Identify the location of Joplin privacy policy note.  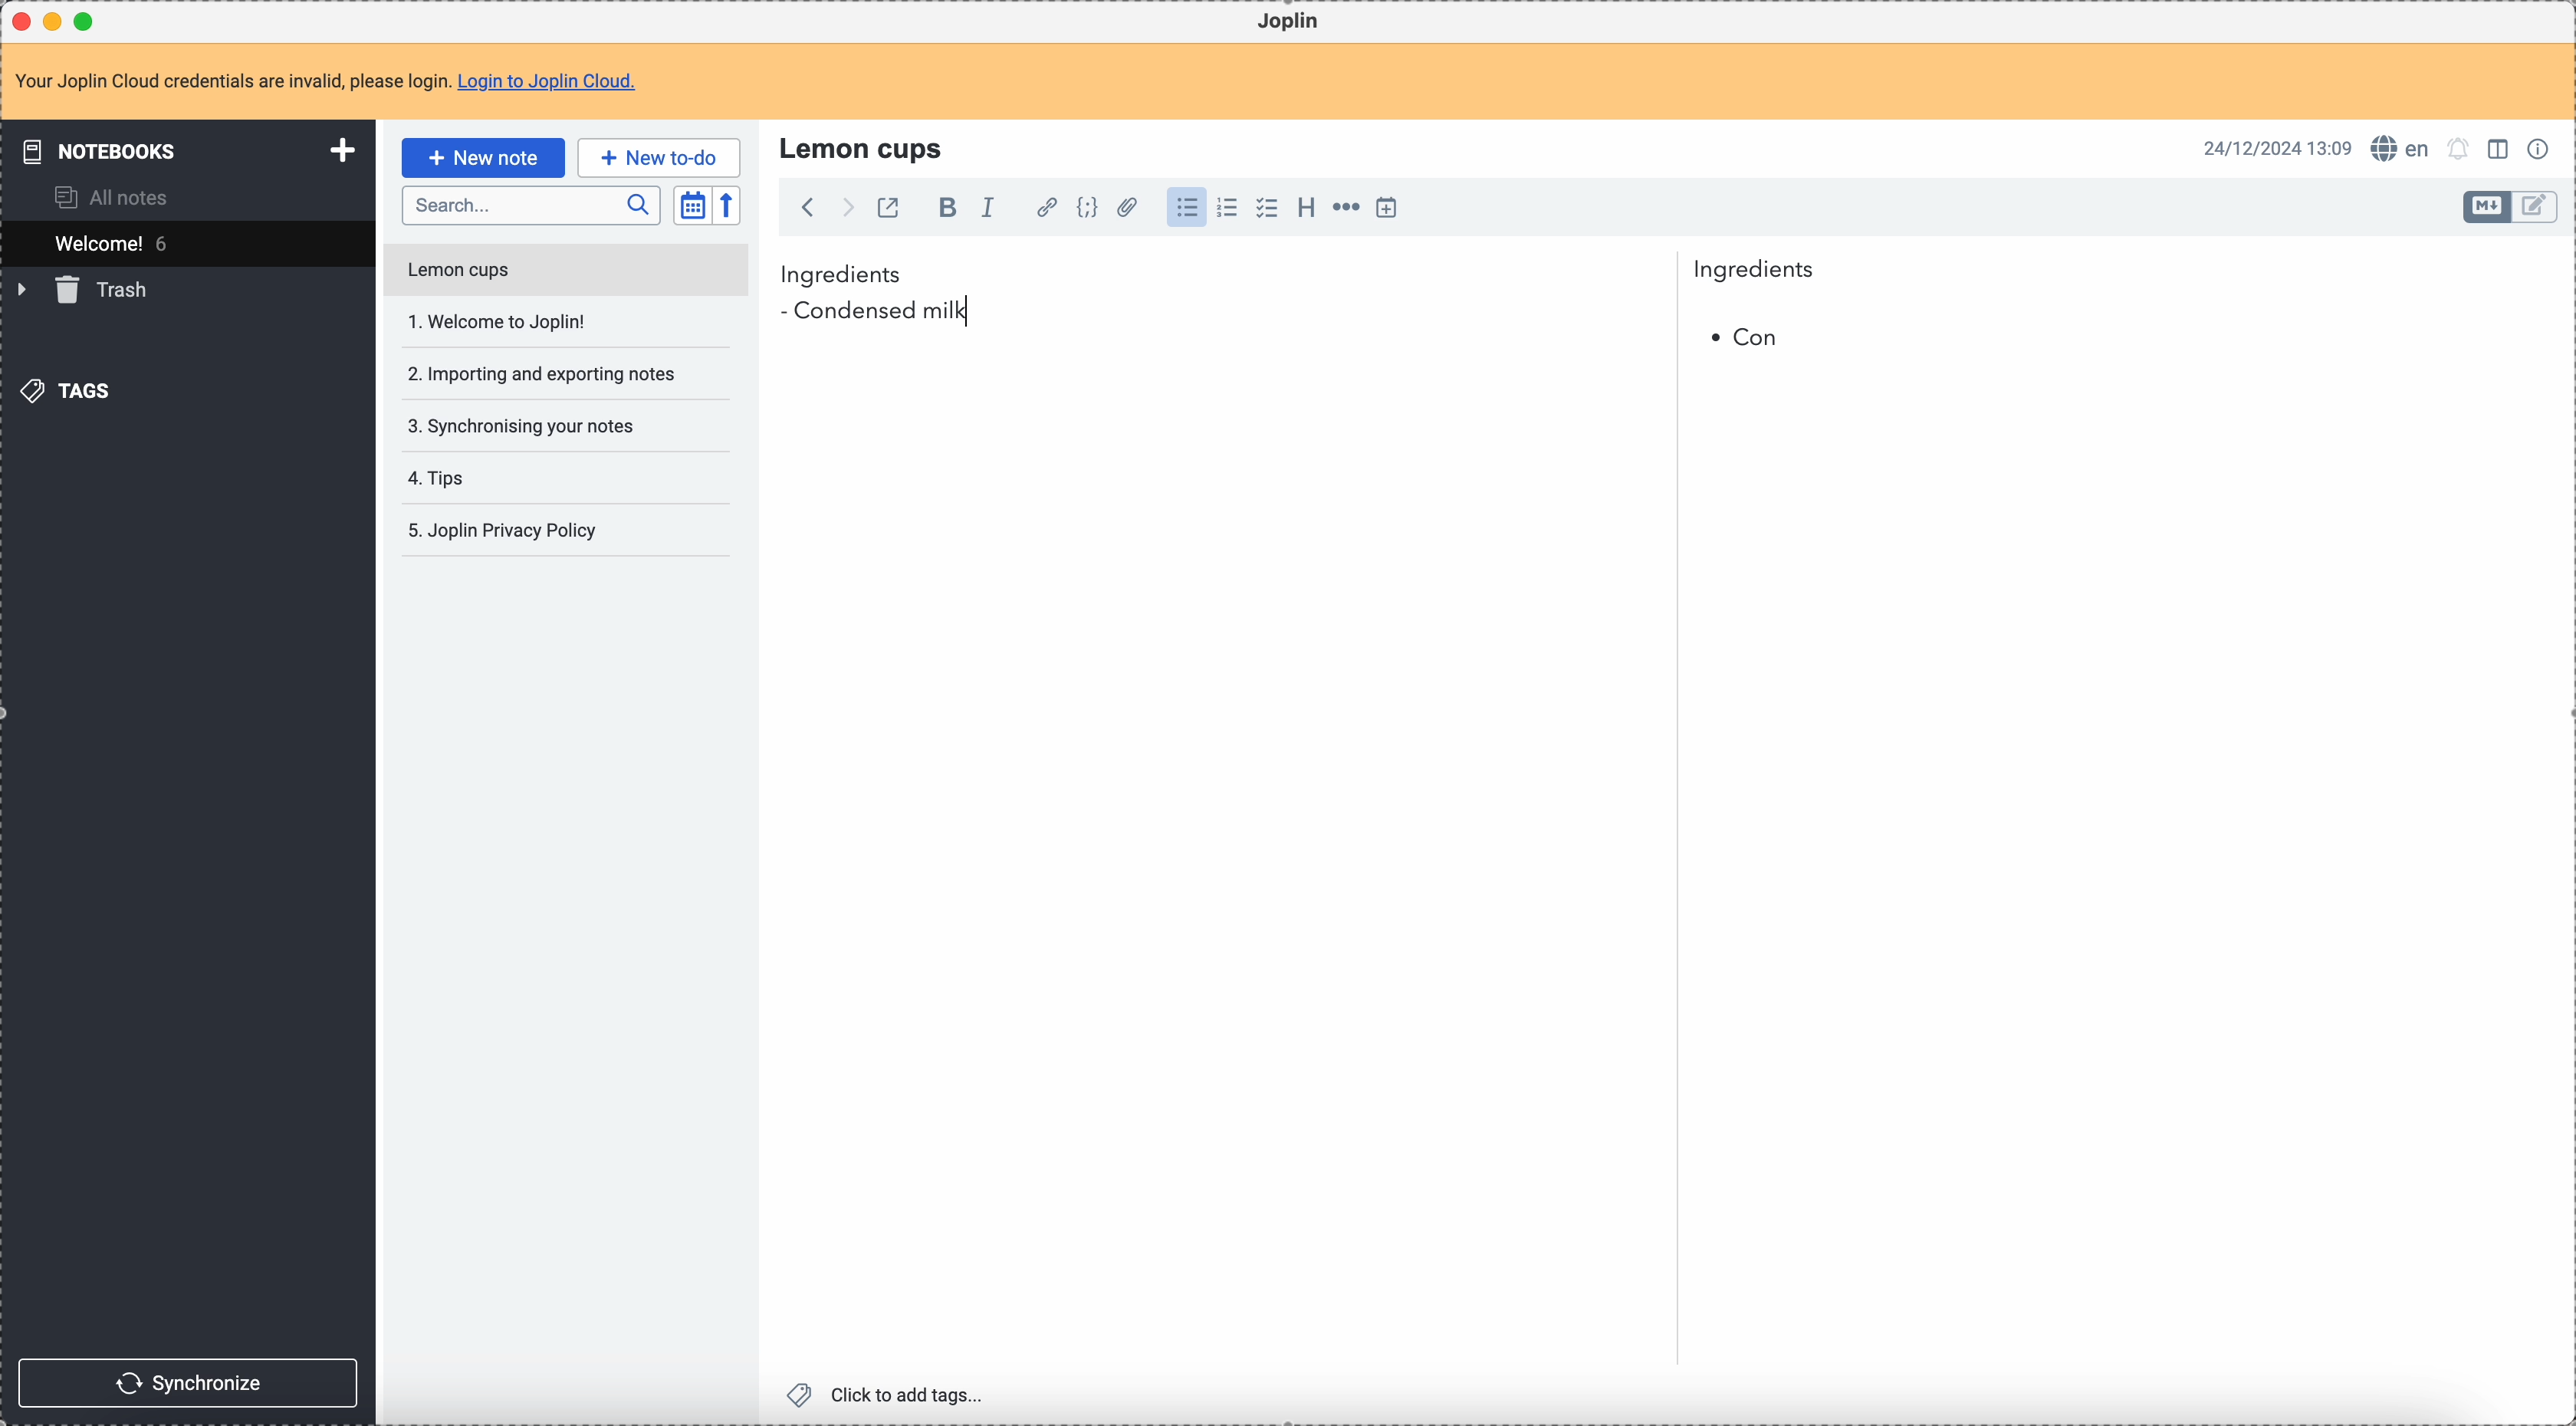
(507, 531).